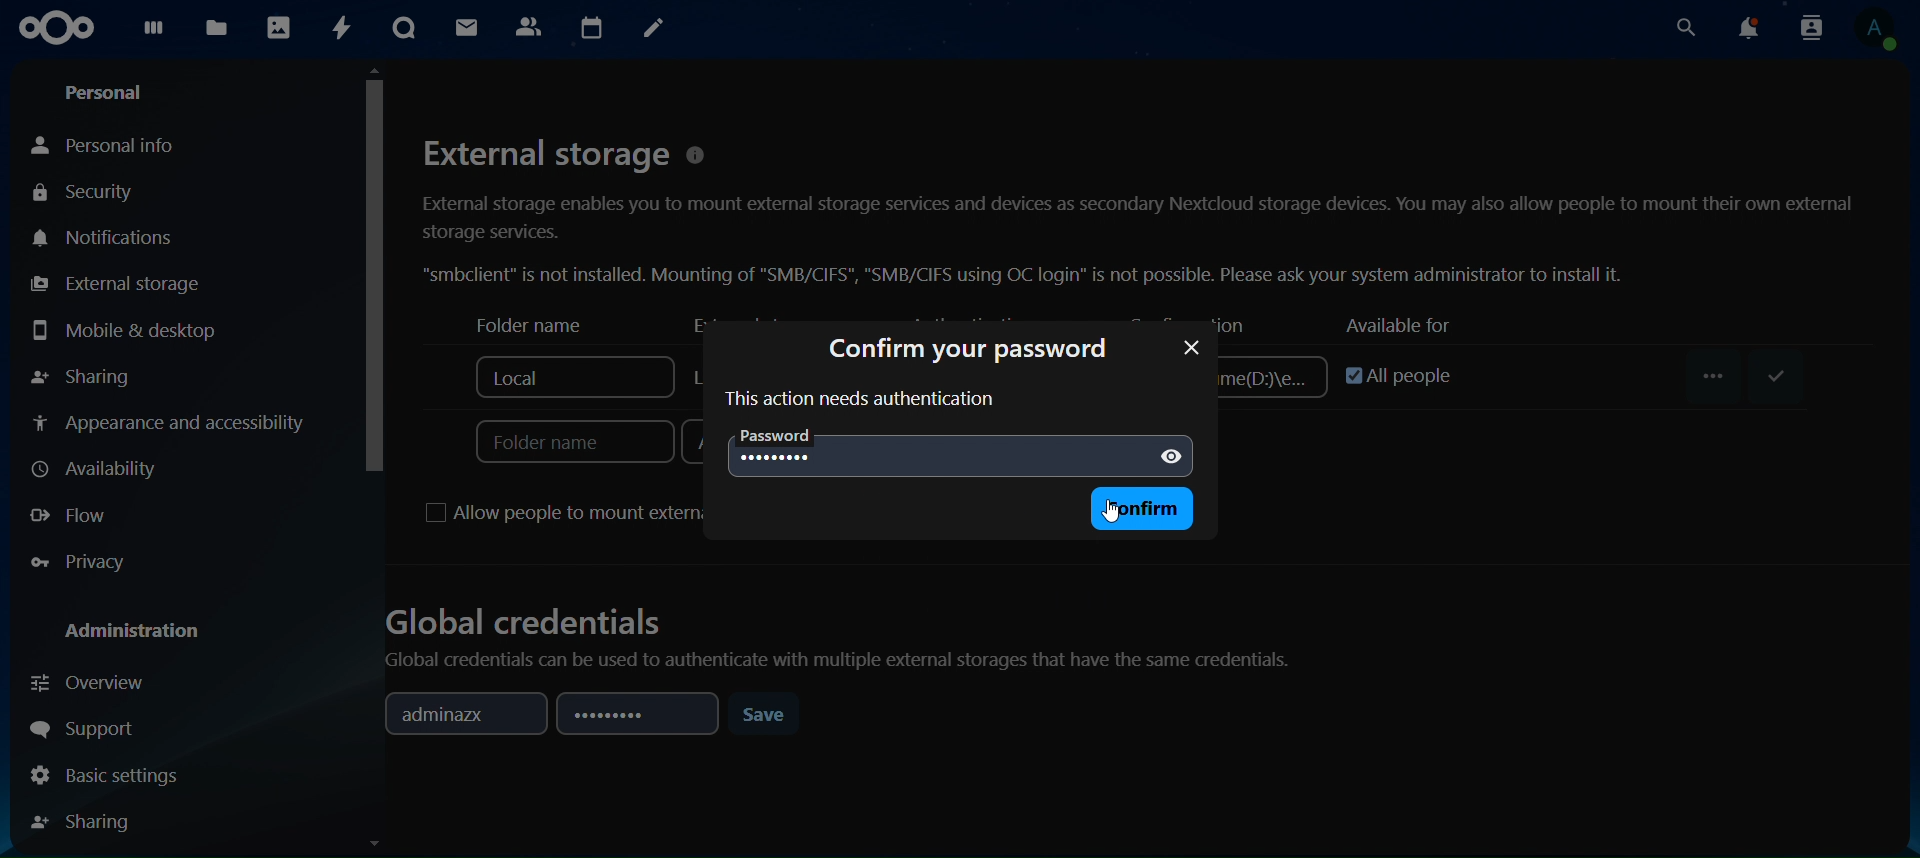 The height and width of the screenshot is (858, 1920). What do you see at coordinates (216, 30) in the screenshot?
I see `files` at bounding box center [216, 30].